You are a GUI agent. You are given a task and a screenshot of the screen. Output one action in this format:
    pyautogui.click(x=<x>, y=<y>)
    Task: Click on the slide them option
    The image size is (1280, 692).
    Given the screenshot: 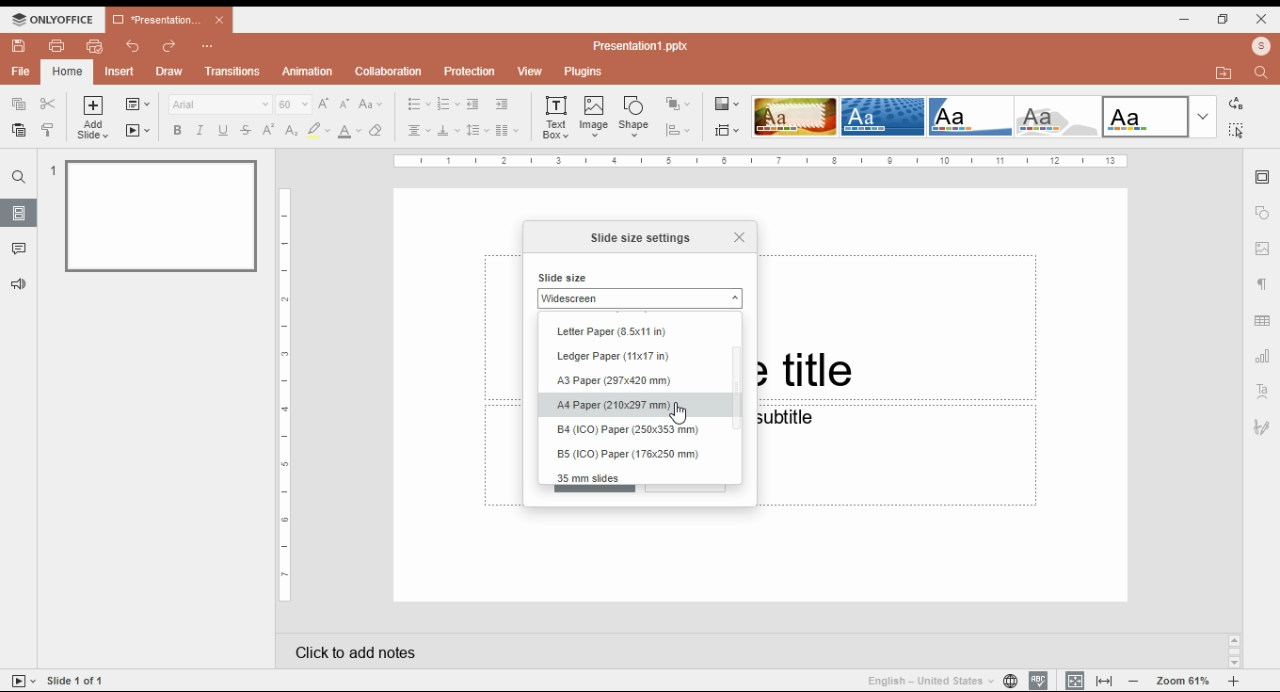 What is the action you would take?
    pyautogui.click(x=1146, y=116)
    